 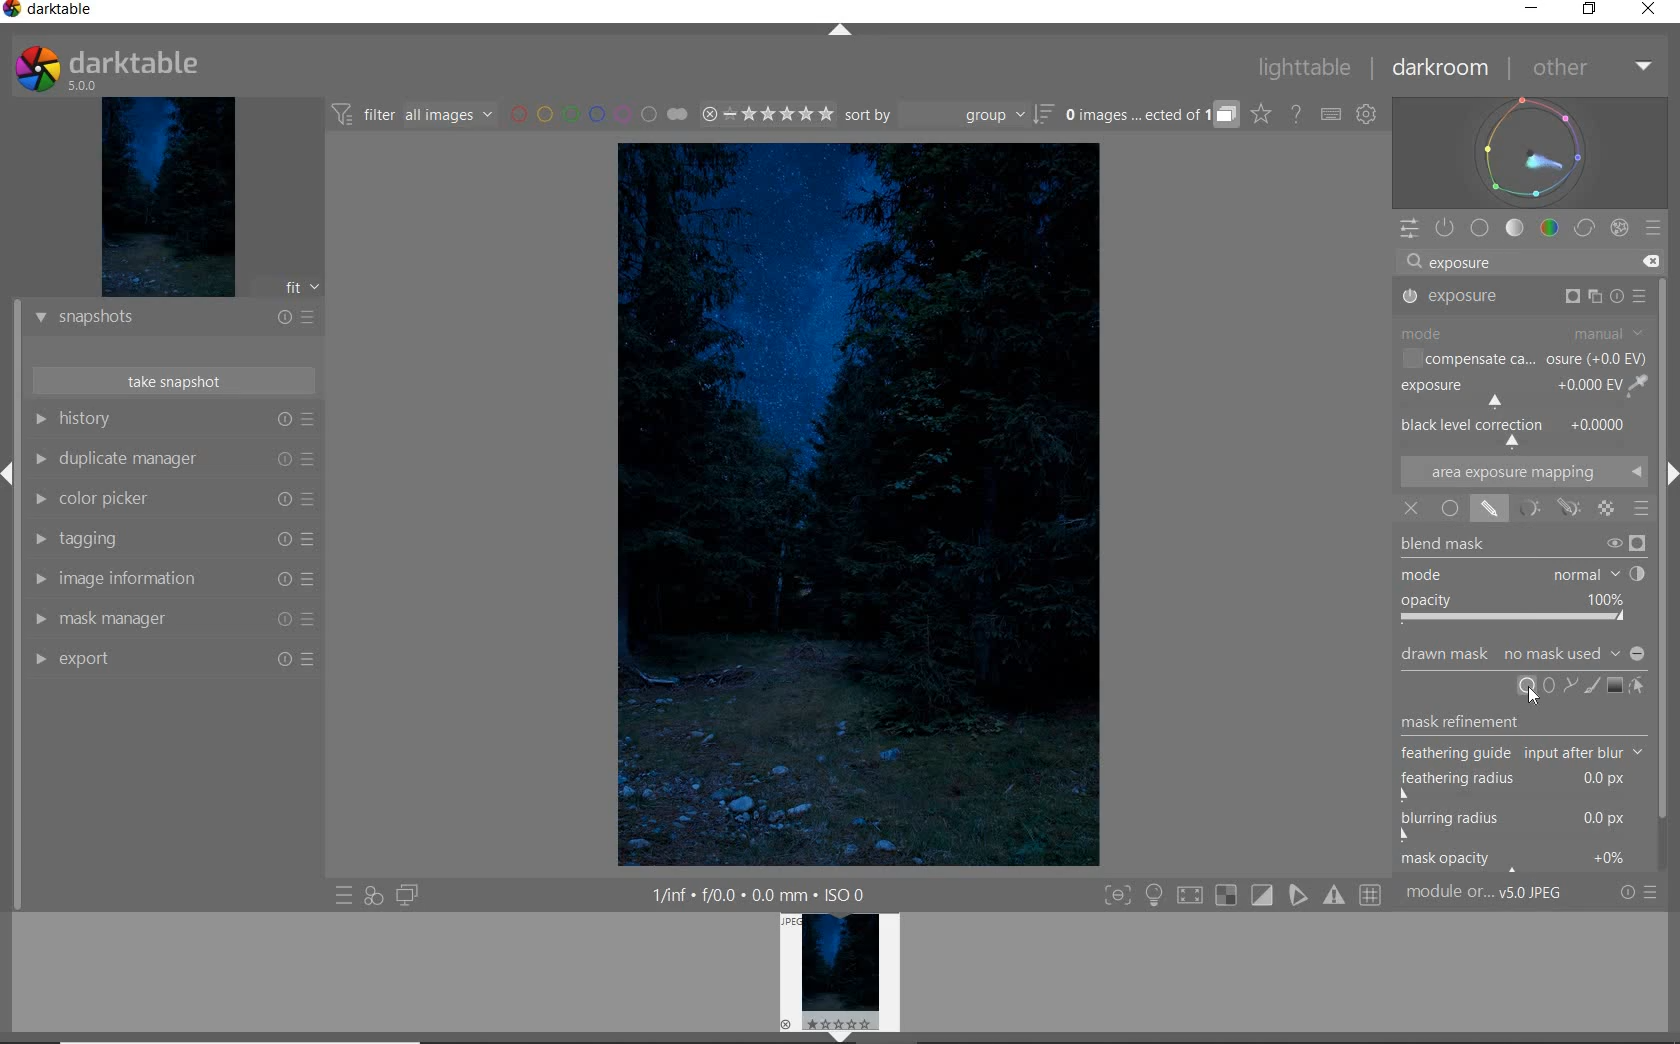 What do you see at coordinates (10, 472) in the screenshot?
I see `Expand/Collapse` at bounding box center [10, 472].